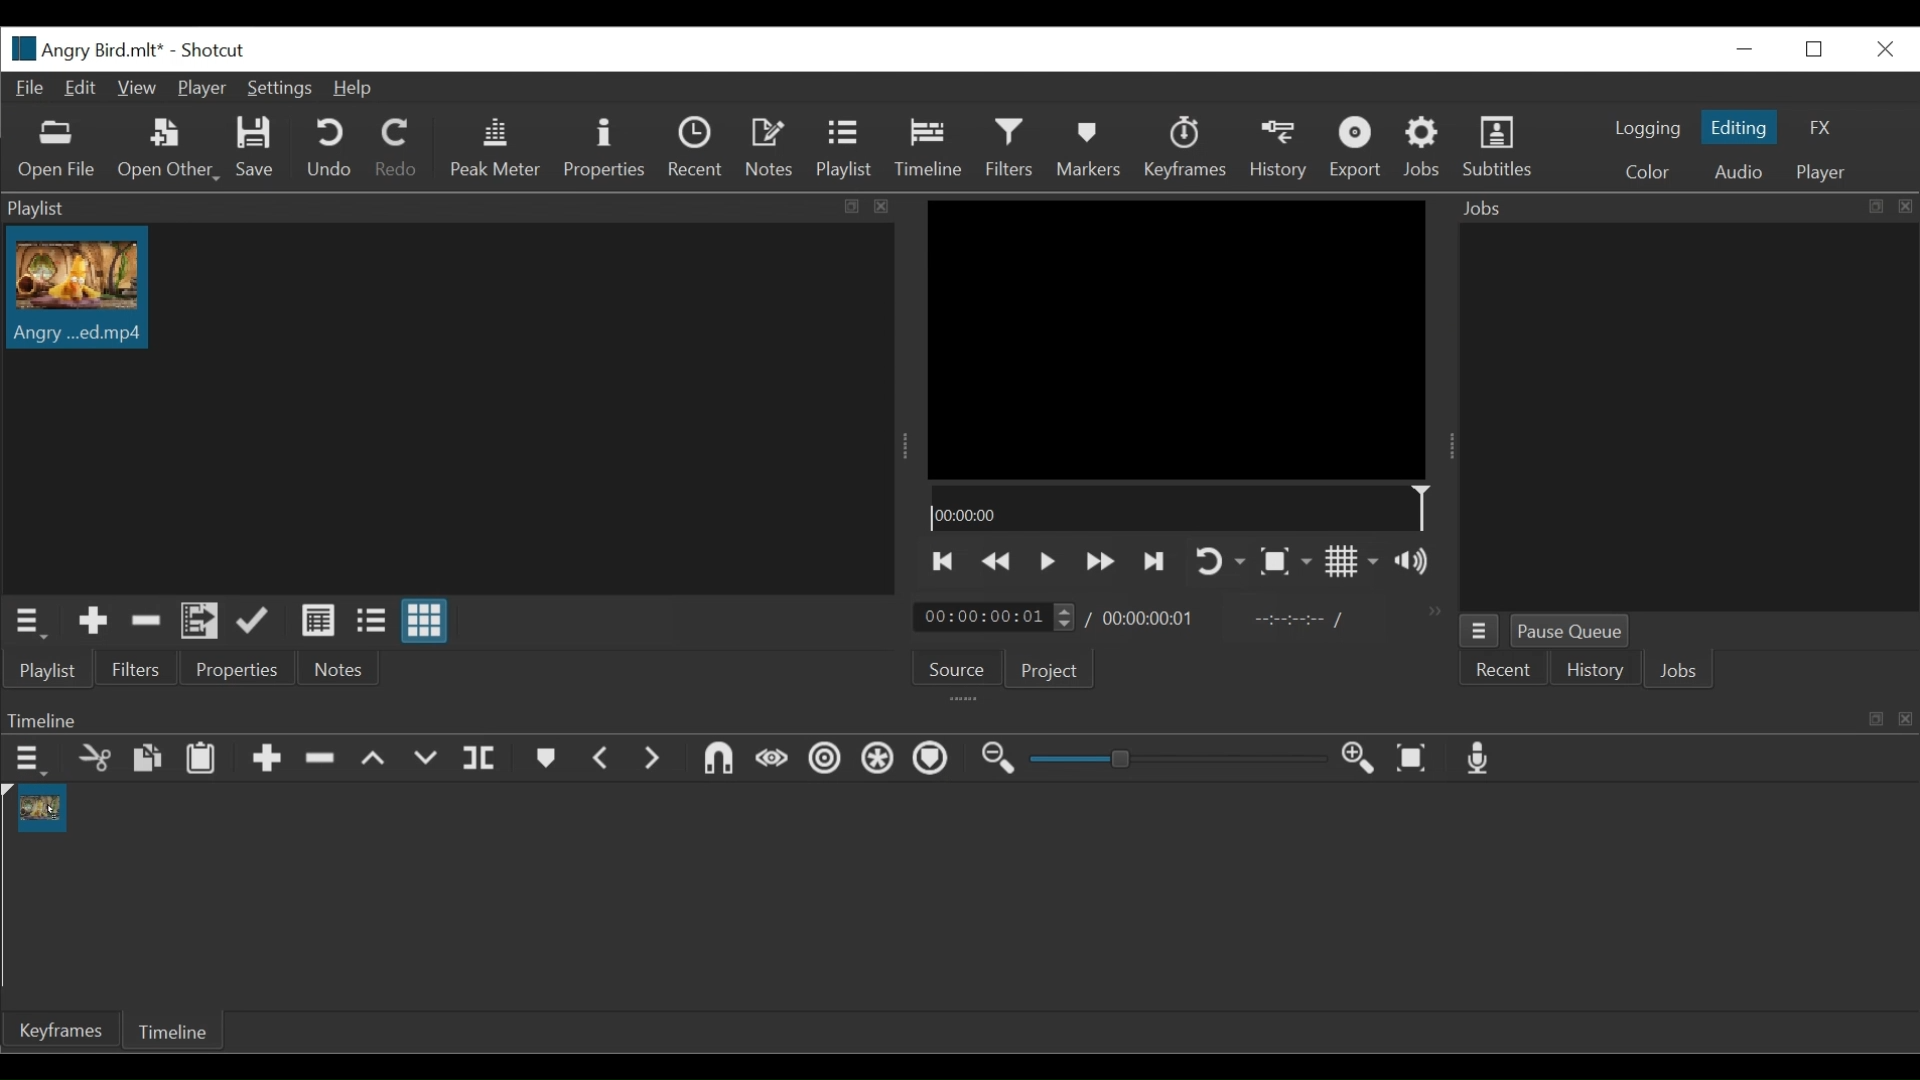 The image size is (1920, 1080). I want to click on Export, so click(1359, 150).